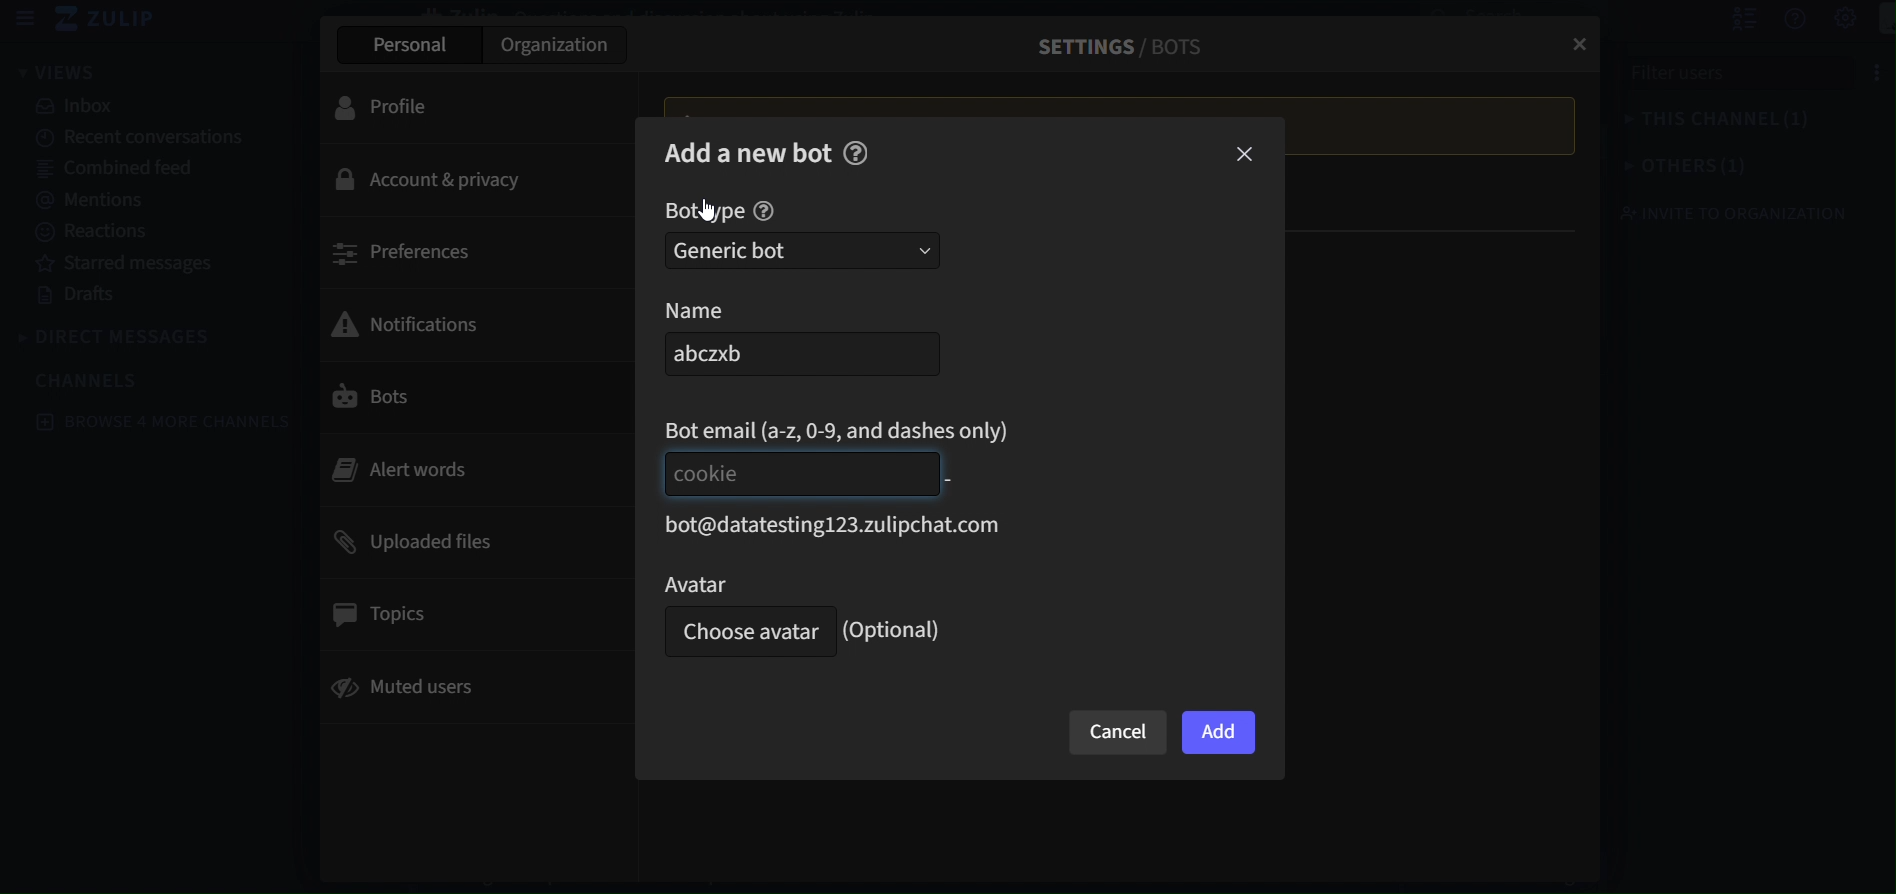 The width and height of the screenshot is (1896, 894). What do you see at coordinates (1731, 123) in the screenshot?
I see `this channel(1)` at bounding box center [1731, 123].